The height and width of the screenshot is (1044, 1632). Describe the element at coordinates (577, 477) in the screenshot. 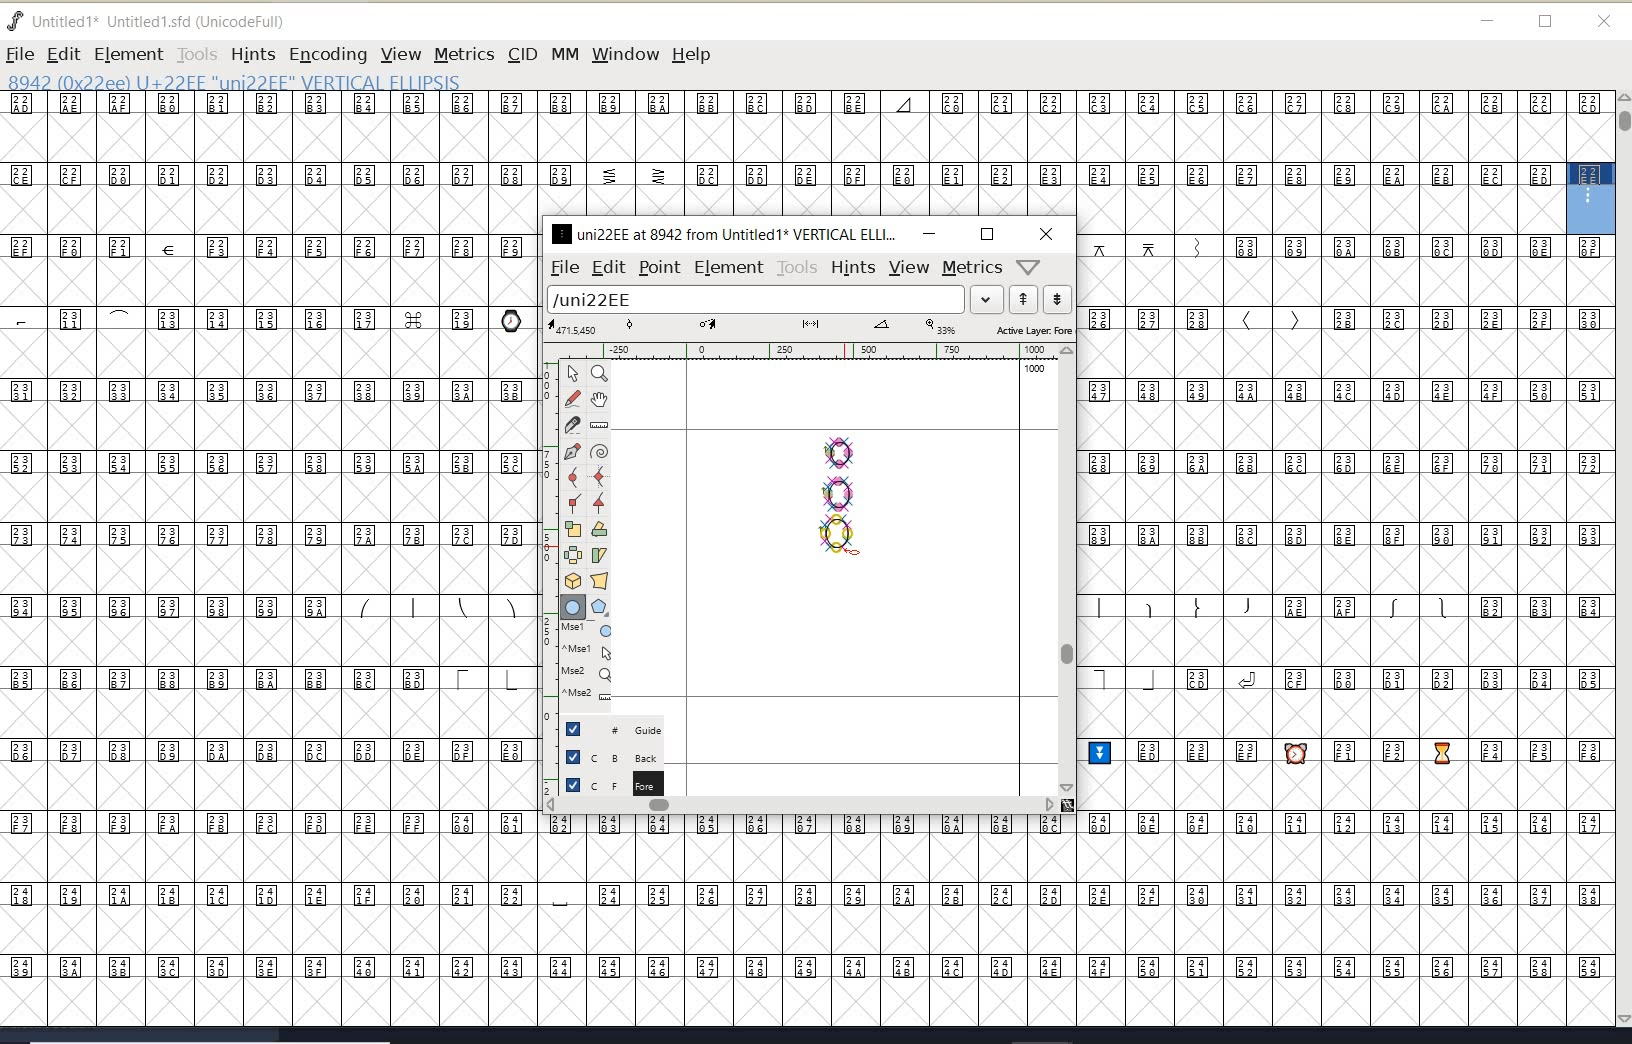

I see `add a curve point` at that location.